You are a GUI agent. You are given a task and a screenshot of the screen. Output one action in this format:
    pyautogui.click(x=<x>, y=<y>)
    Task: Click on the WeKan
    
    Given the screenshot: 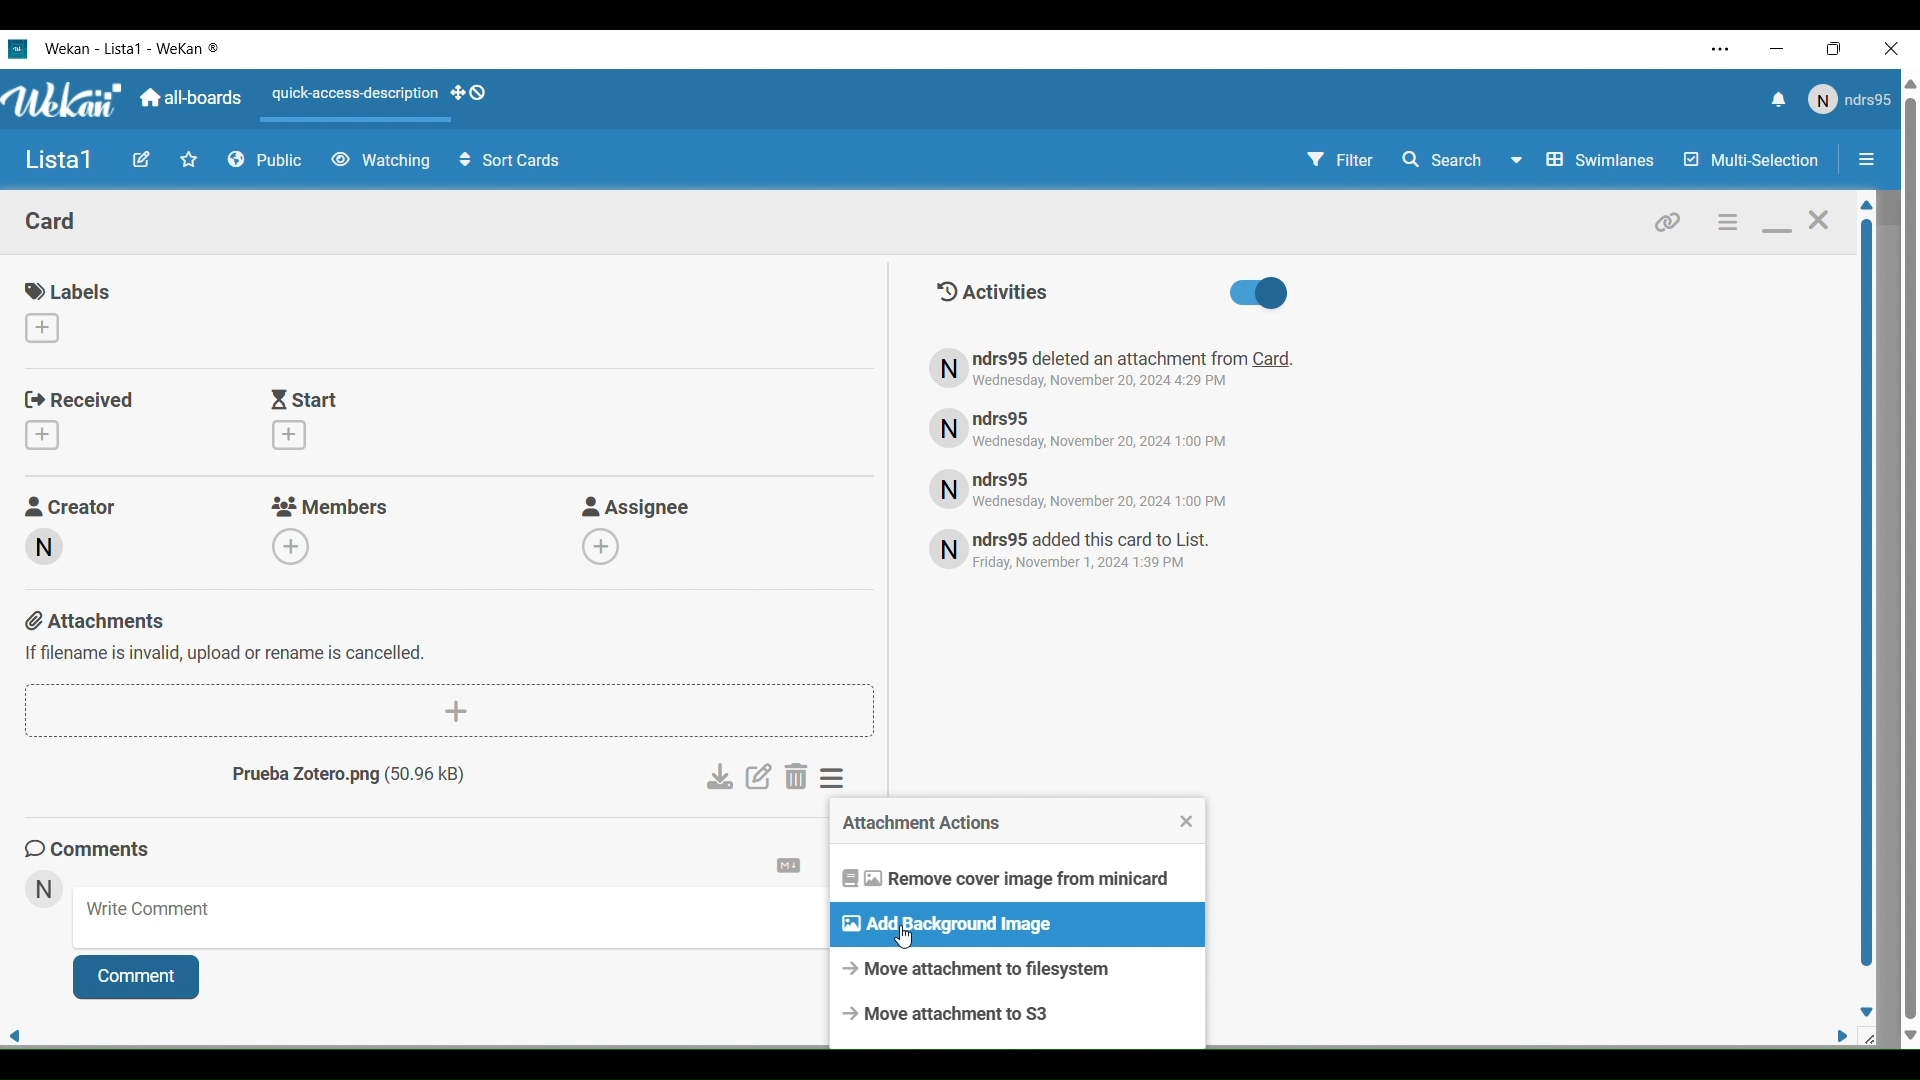 What is the action you would take?
    pyautogui.click(x=64, y=100)
    